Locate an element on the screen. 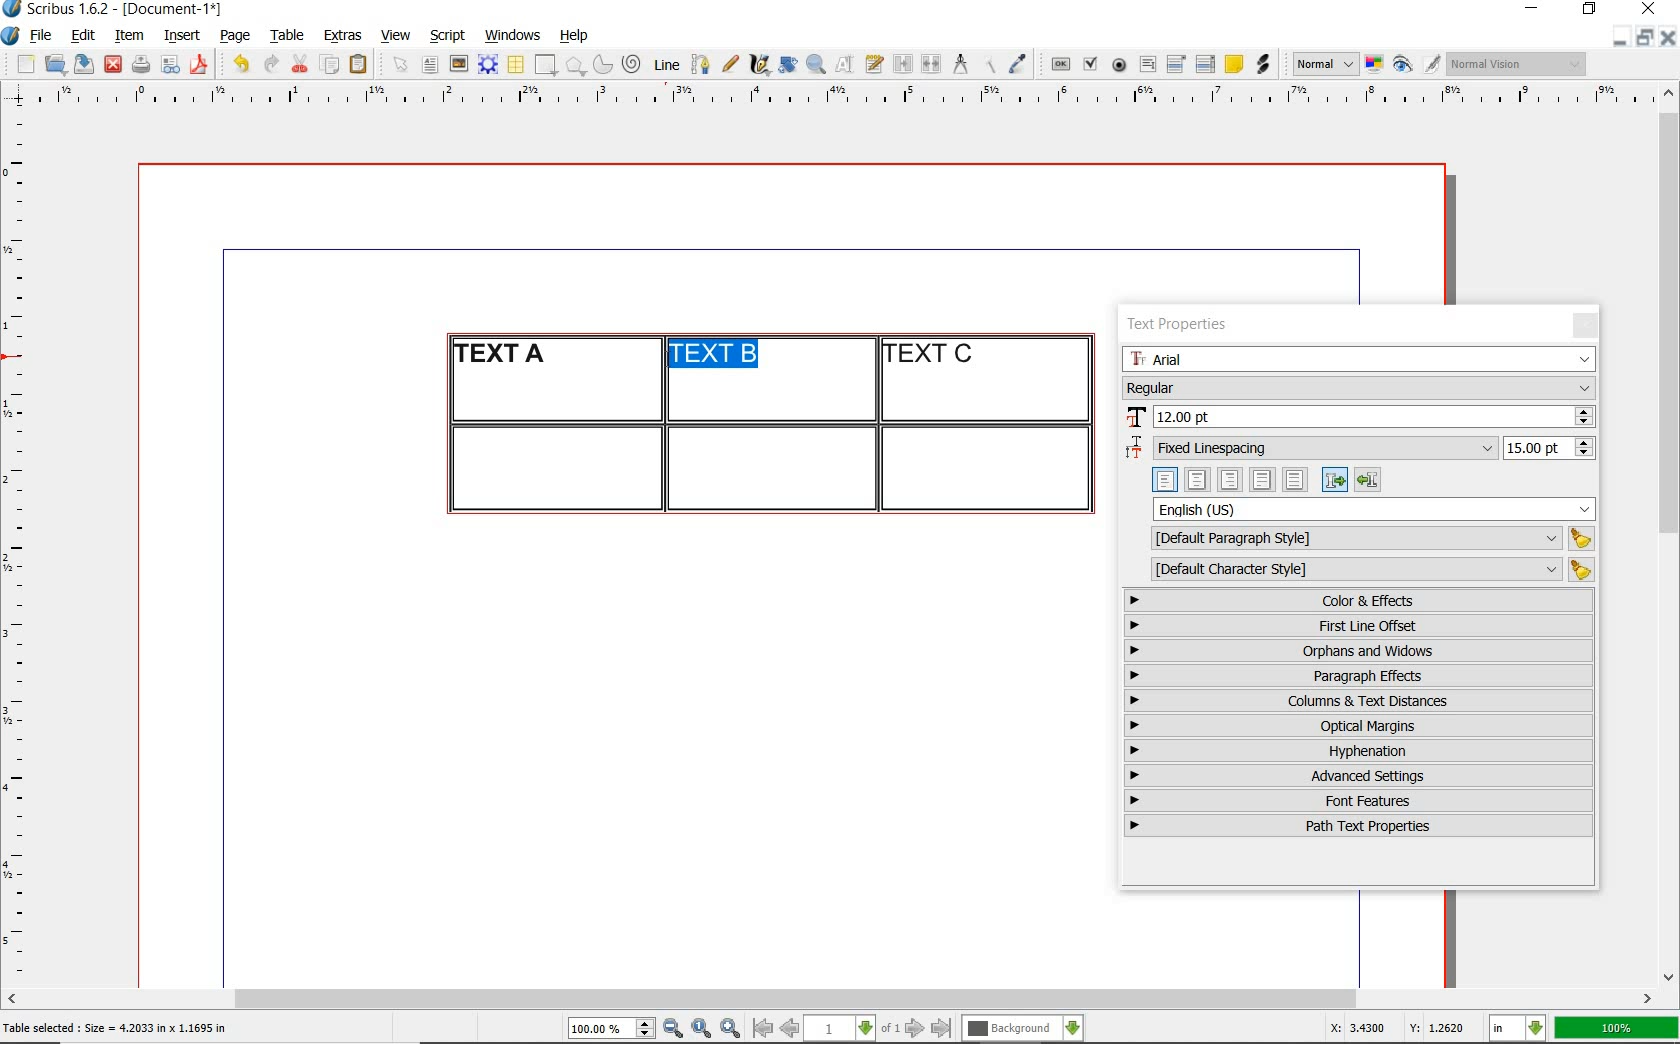  paragraph effects is located at coordinates (1356, 675).